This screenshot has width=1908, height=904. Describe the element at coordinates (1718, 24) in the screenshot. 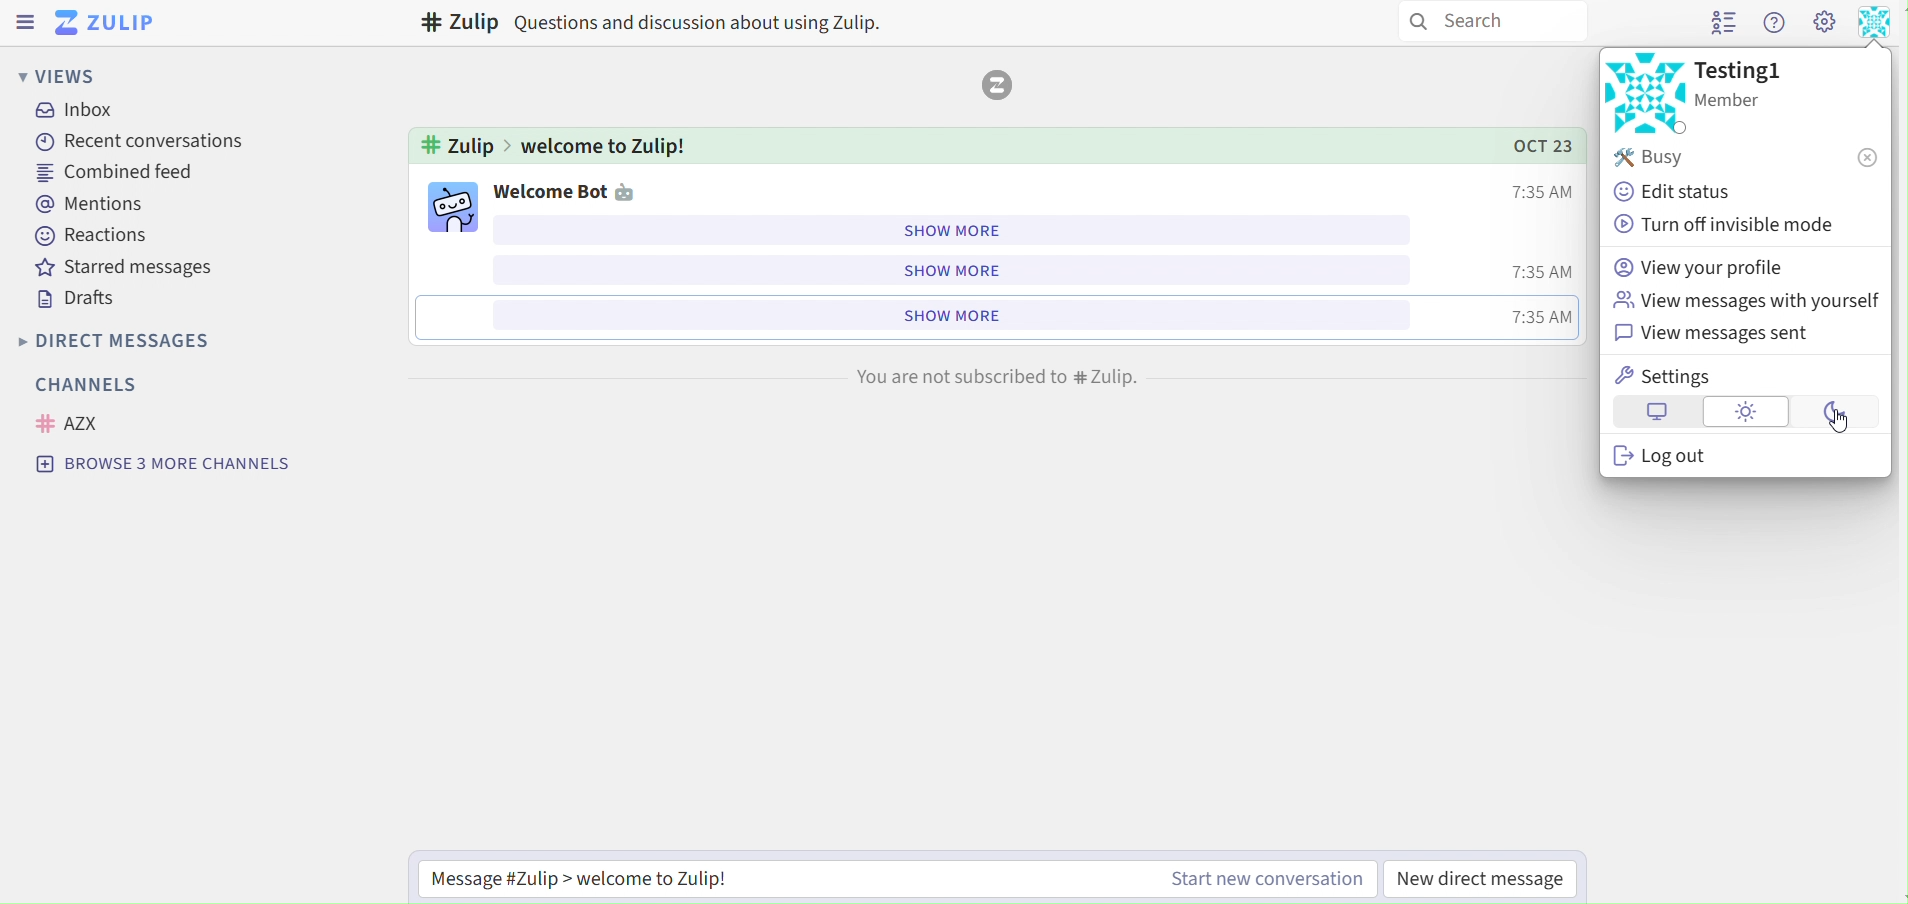

I see `hide user list` at that location.